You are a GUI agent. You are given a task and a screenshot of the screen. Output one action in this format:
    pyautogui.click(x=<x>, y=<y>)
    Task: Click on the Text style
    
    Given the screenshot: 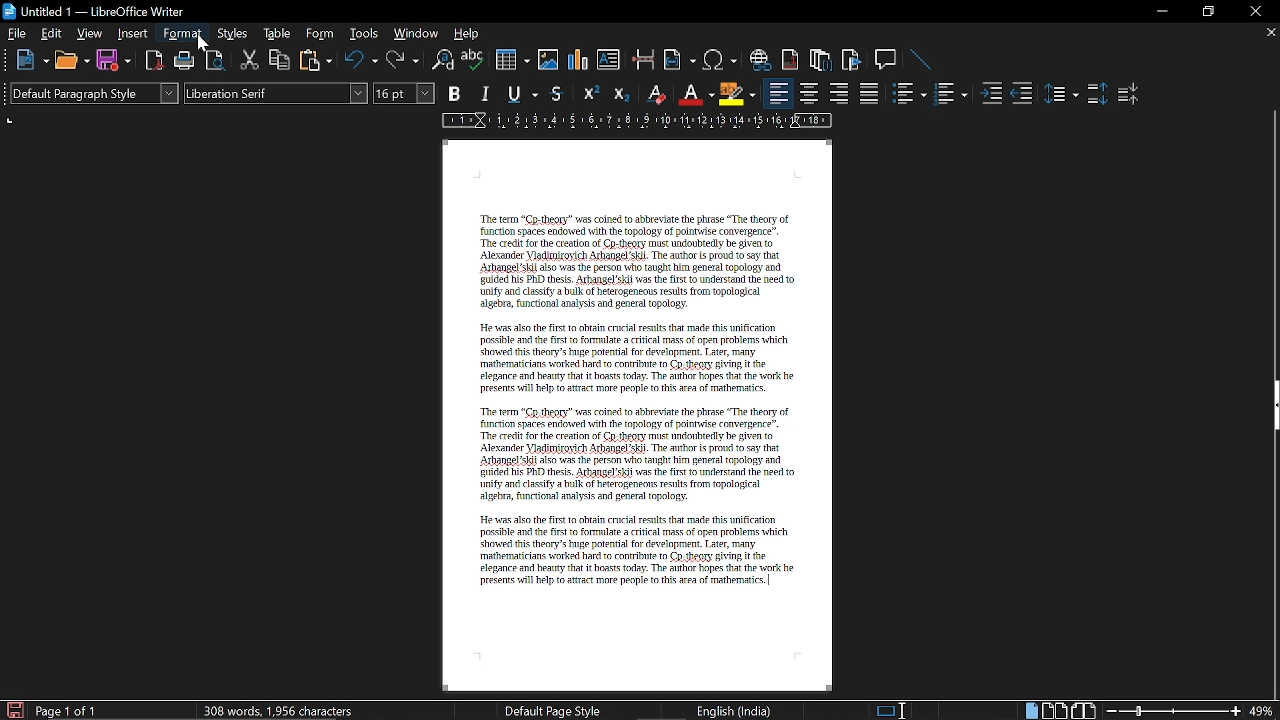 What is the action you would take?
    pyautogui.click(x=276, y=92)
    